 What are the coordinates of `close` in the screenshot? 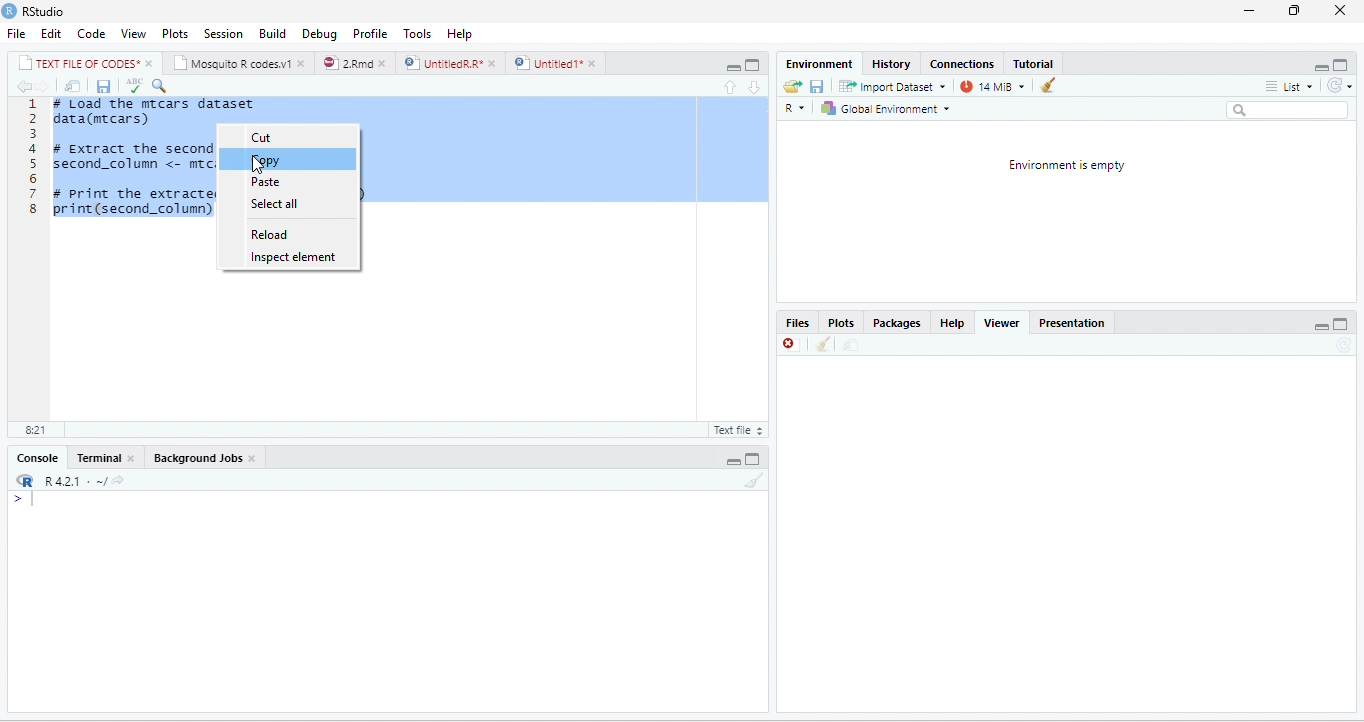 It's located at (790, 346).